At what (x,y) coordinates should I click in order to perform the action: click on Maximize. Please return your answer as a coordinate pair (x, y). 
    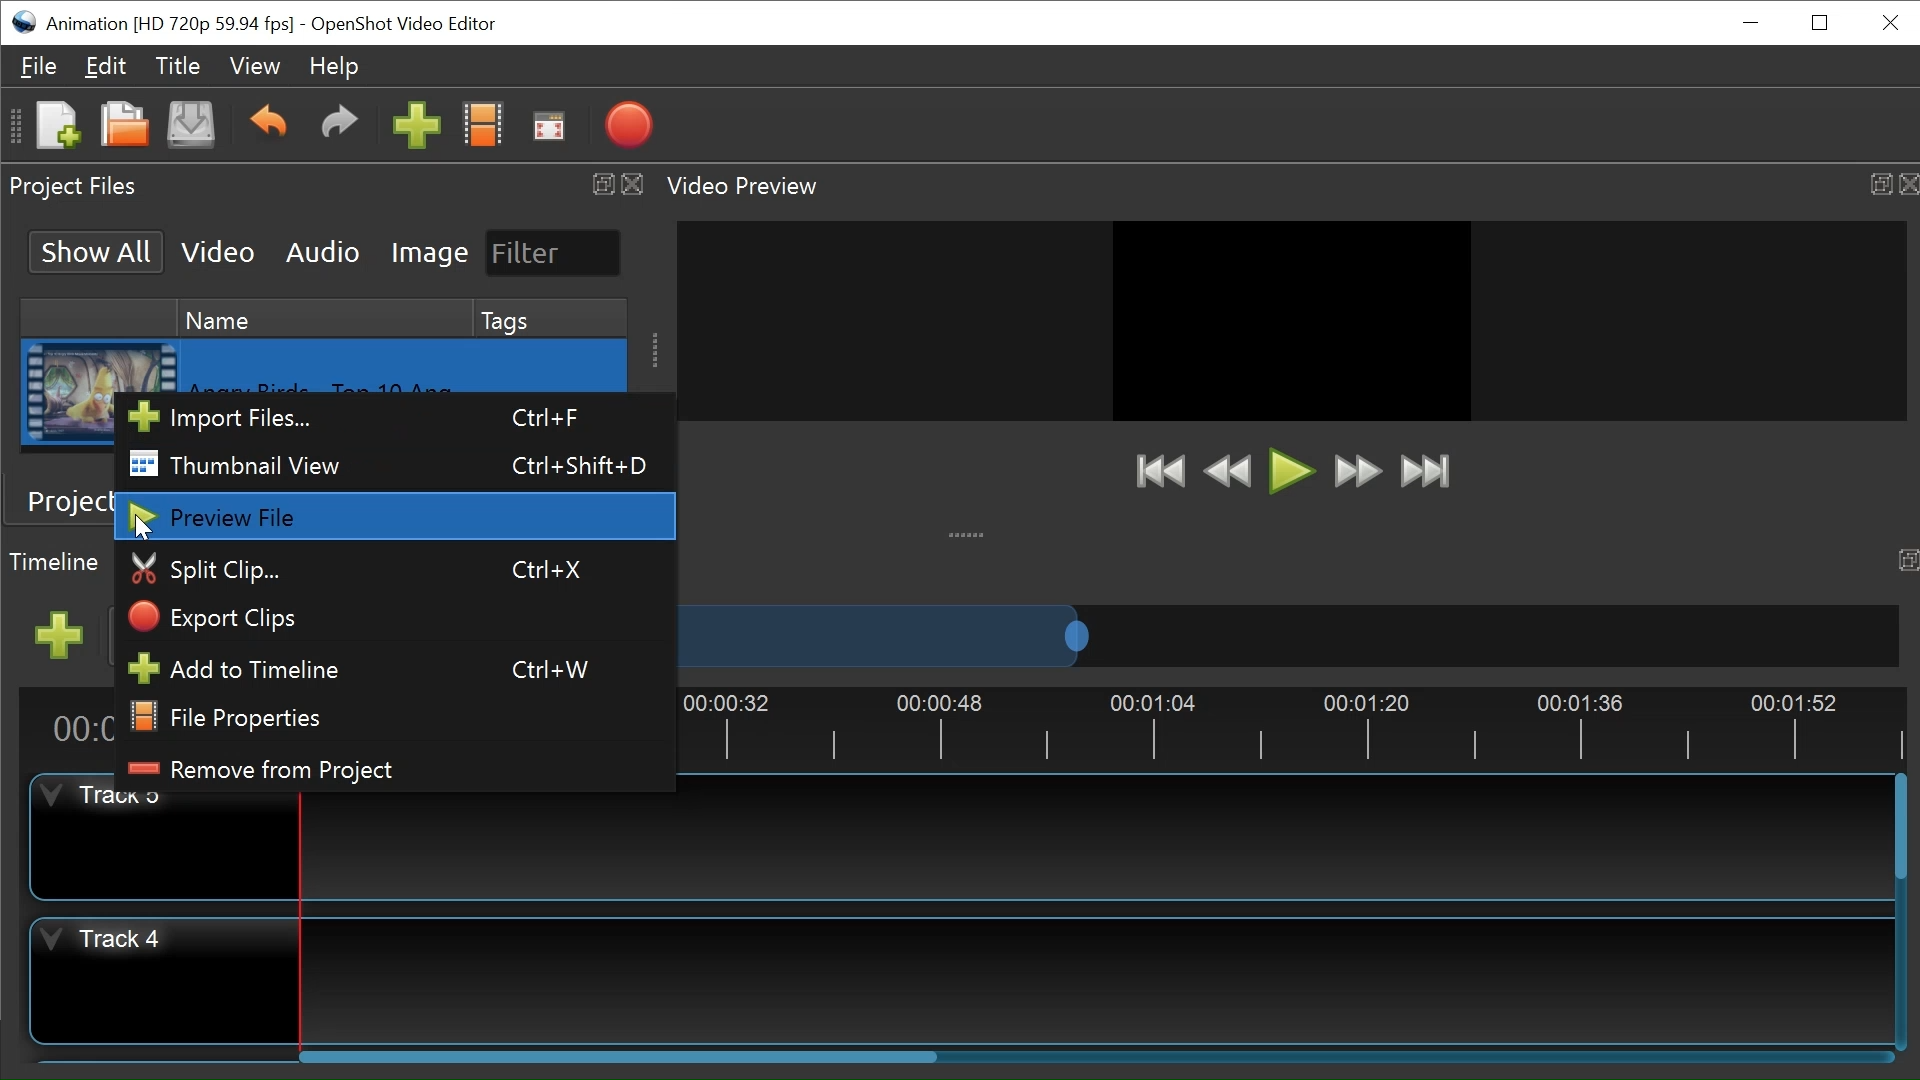
    Looking at the image, I should click on (601, 184).